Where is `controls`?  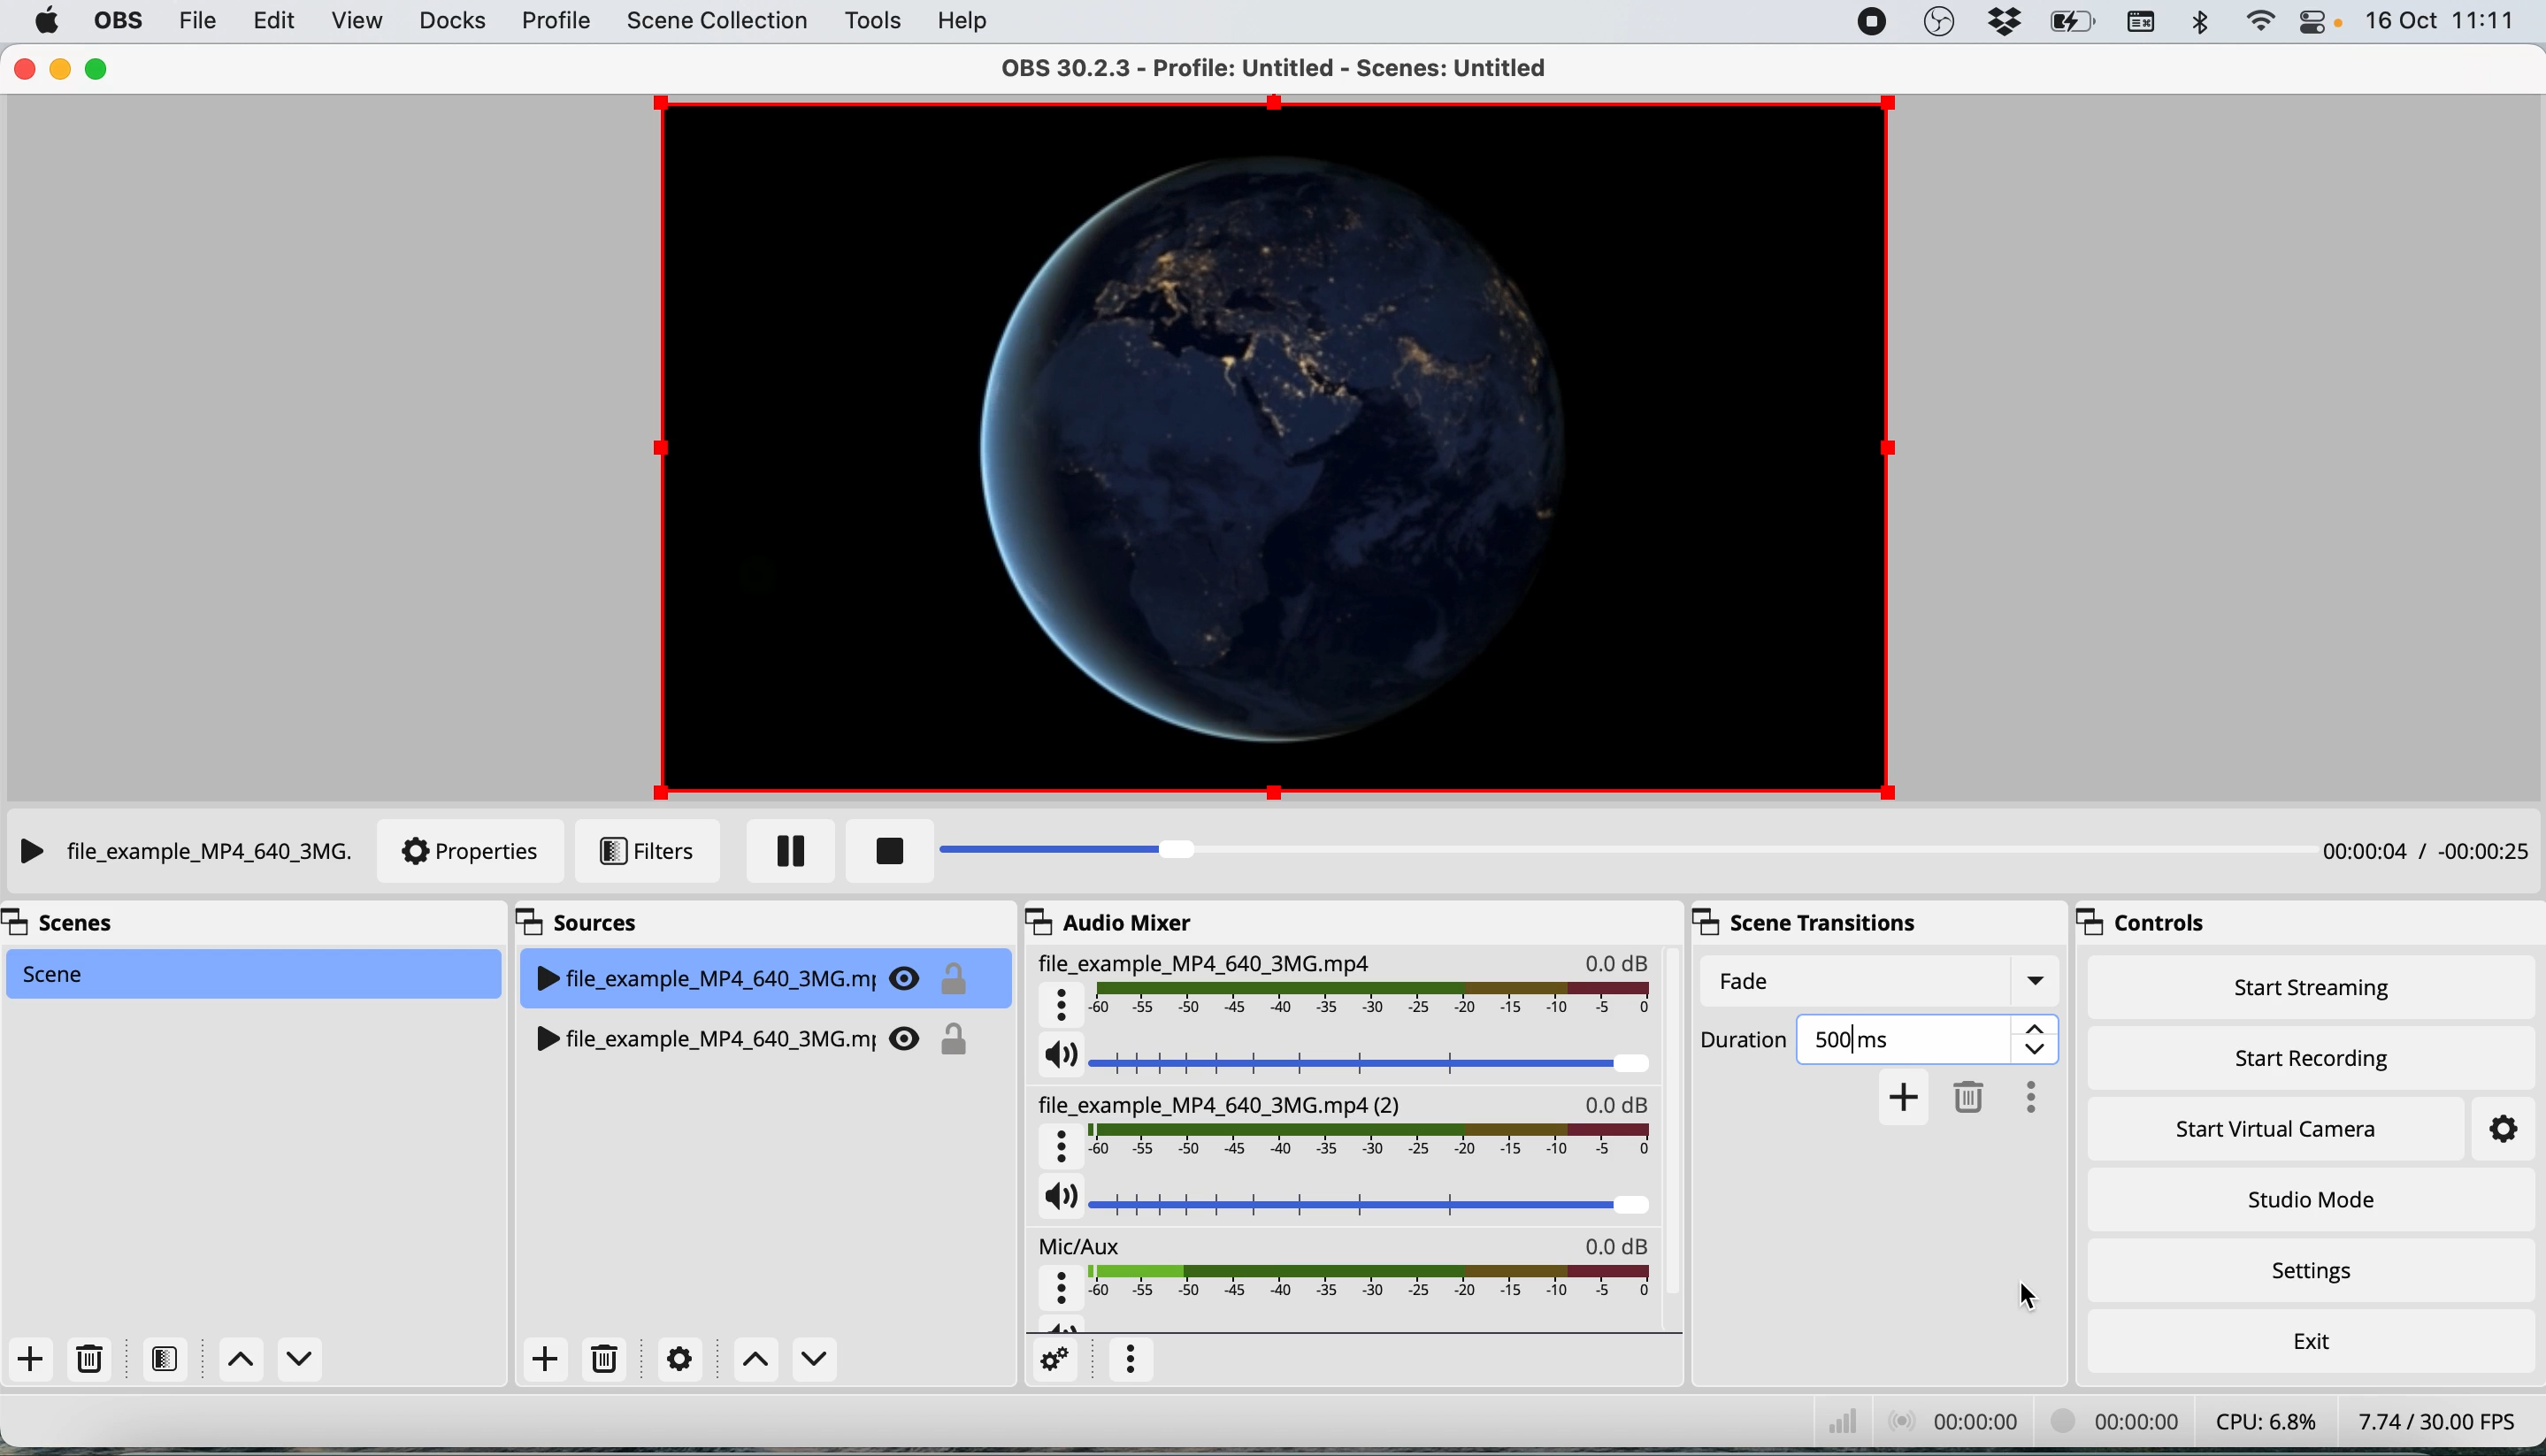
controls is located at coordinates (2139, 924).